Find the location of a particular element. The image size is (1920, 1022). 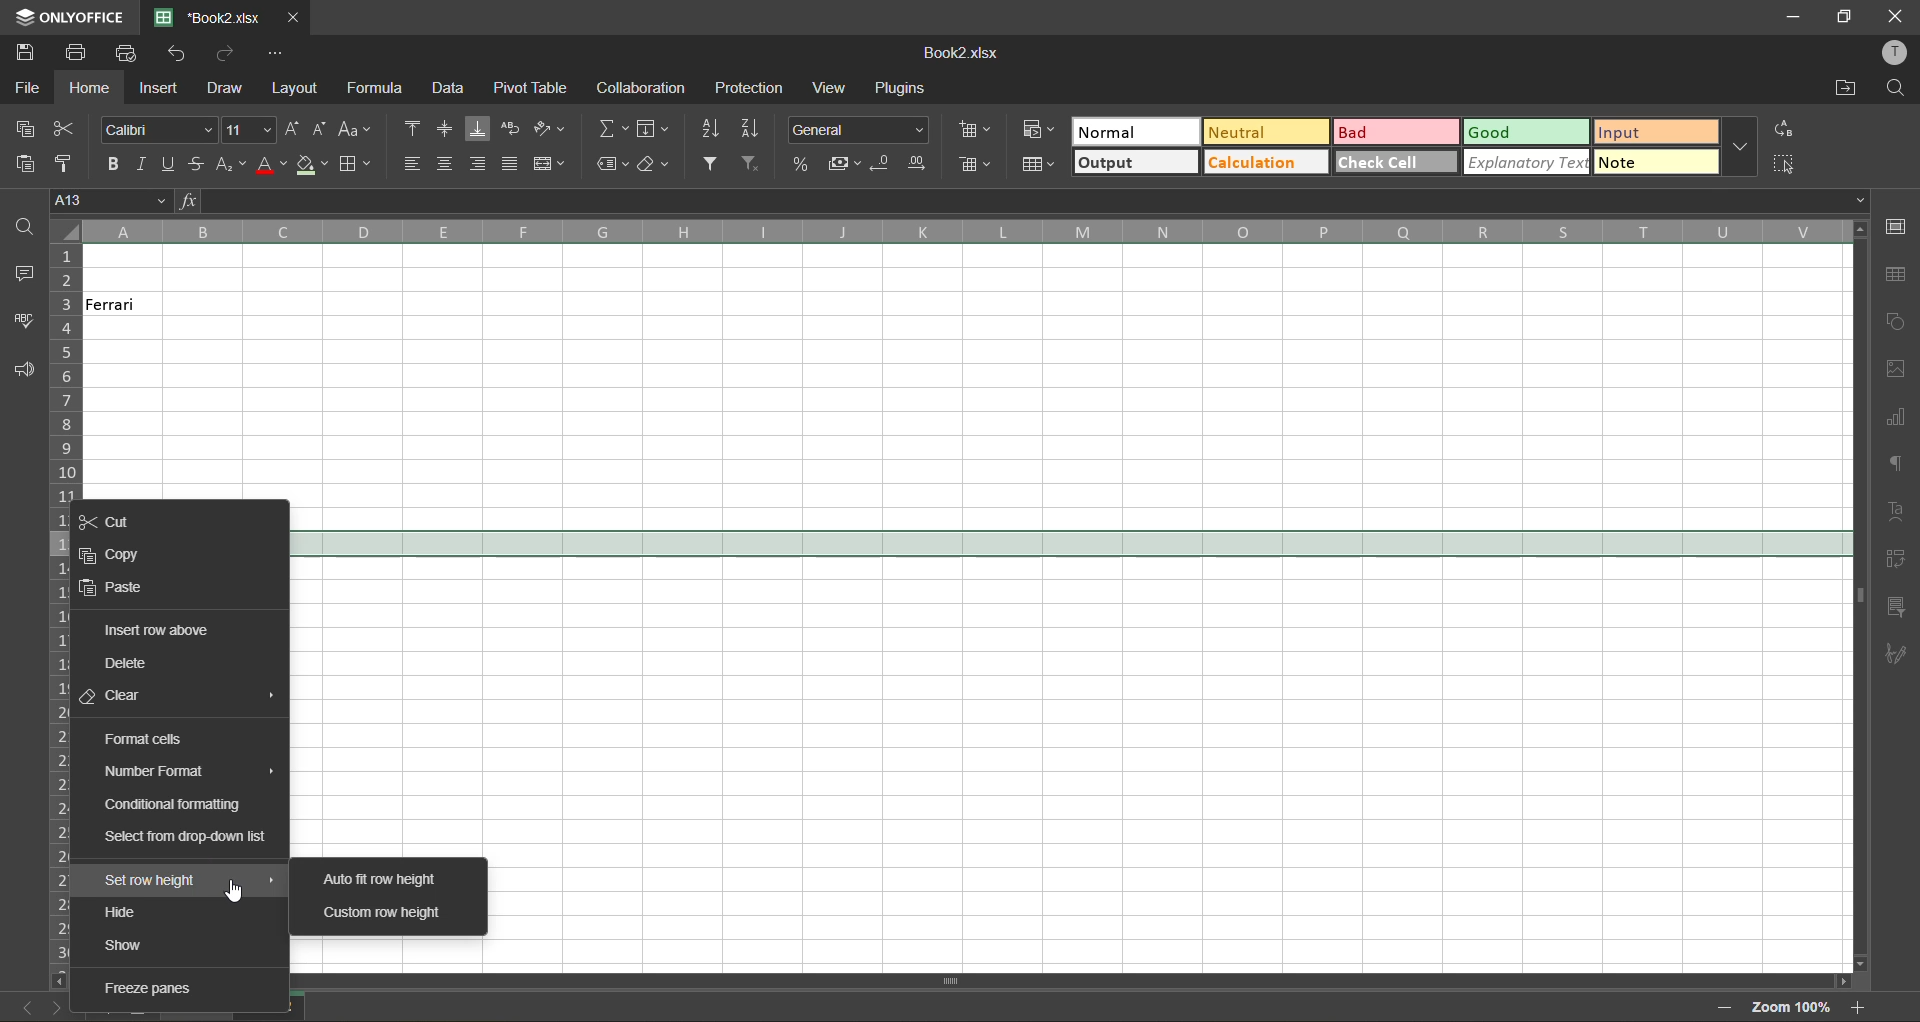

protection is located at coordinates (753, 89).